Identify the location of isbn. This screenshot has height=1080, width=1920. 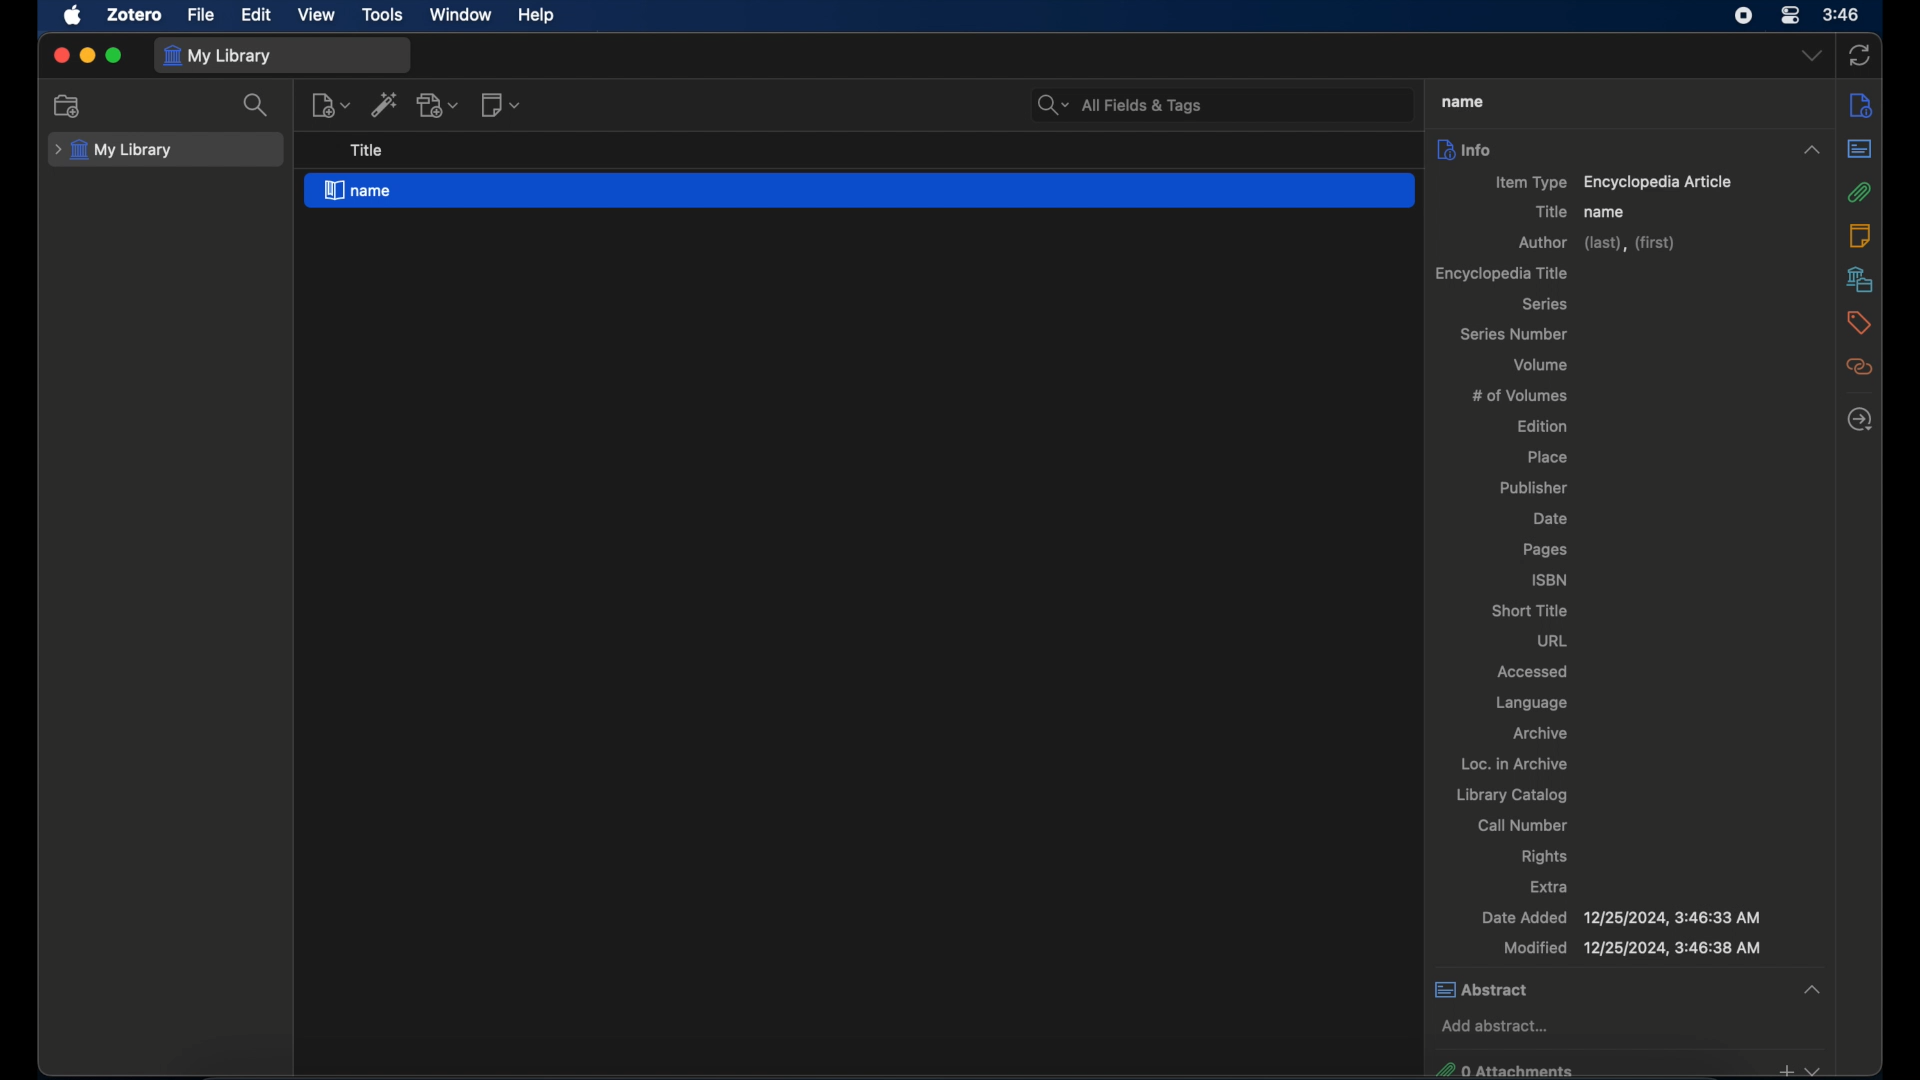
(1550, 579).